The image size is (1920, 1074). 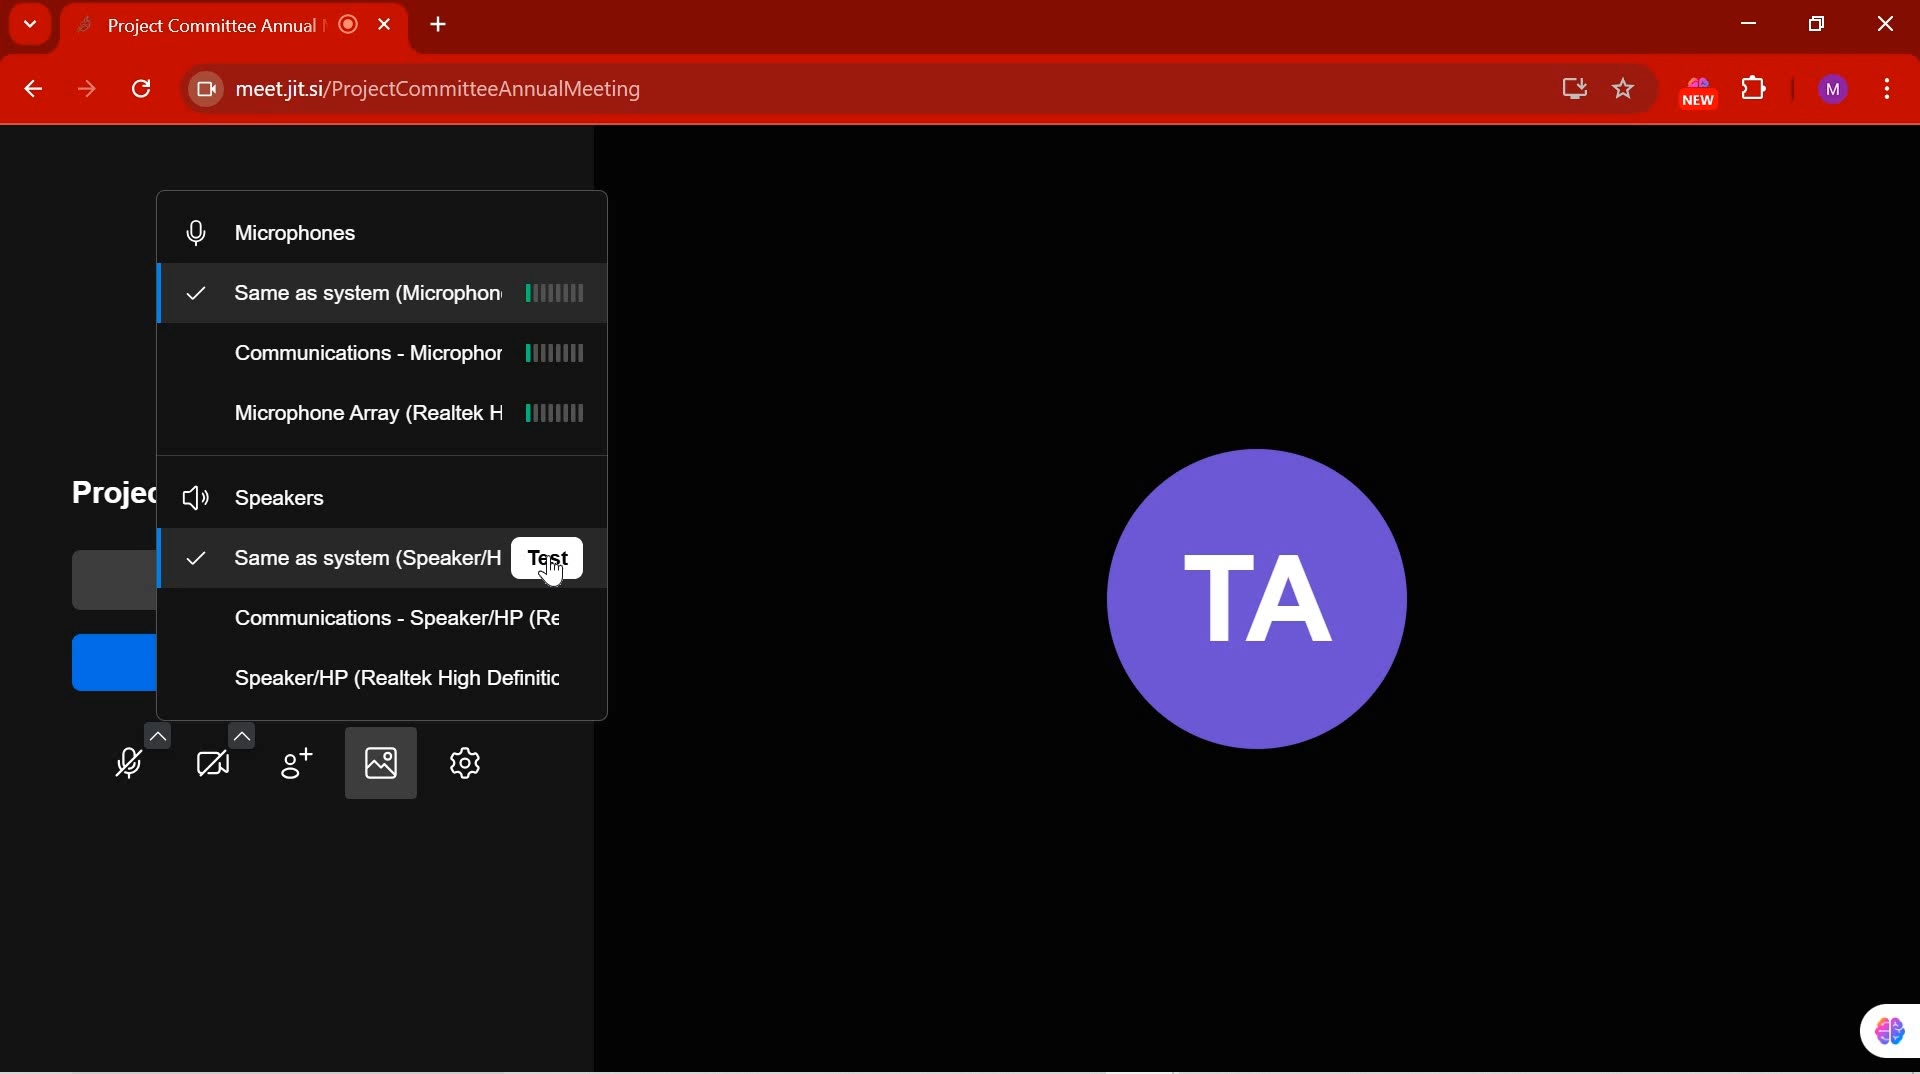 I want to click on RELOAD, so click(x=143, y=93).